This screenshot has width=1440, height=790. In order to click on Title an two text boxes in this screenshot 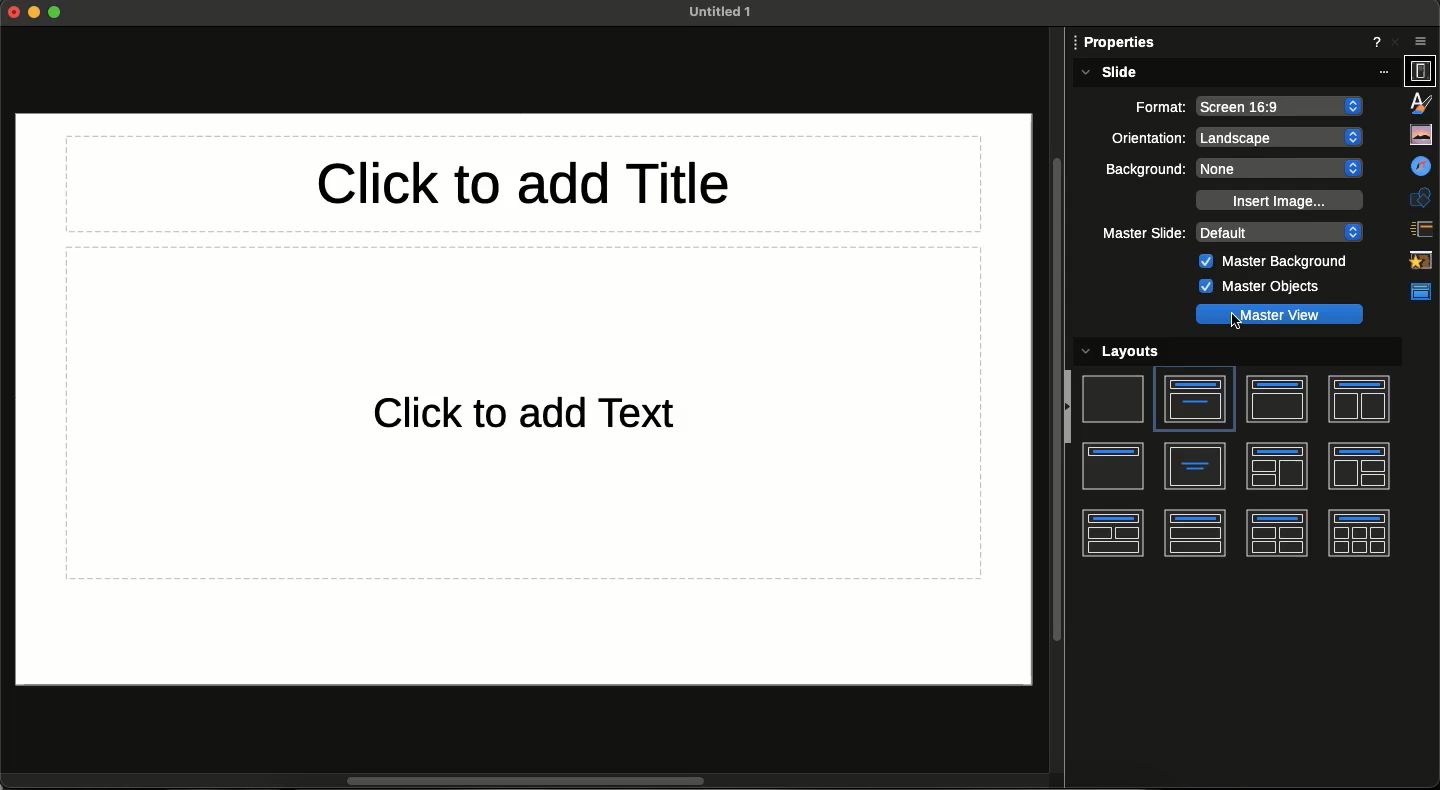, I will do `click(1358, 401)`.